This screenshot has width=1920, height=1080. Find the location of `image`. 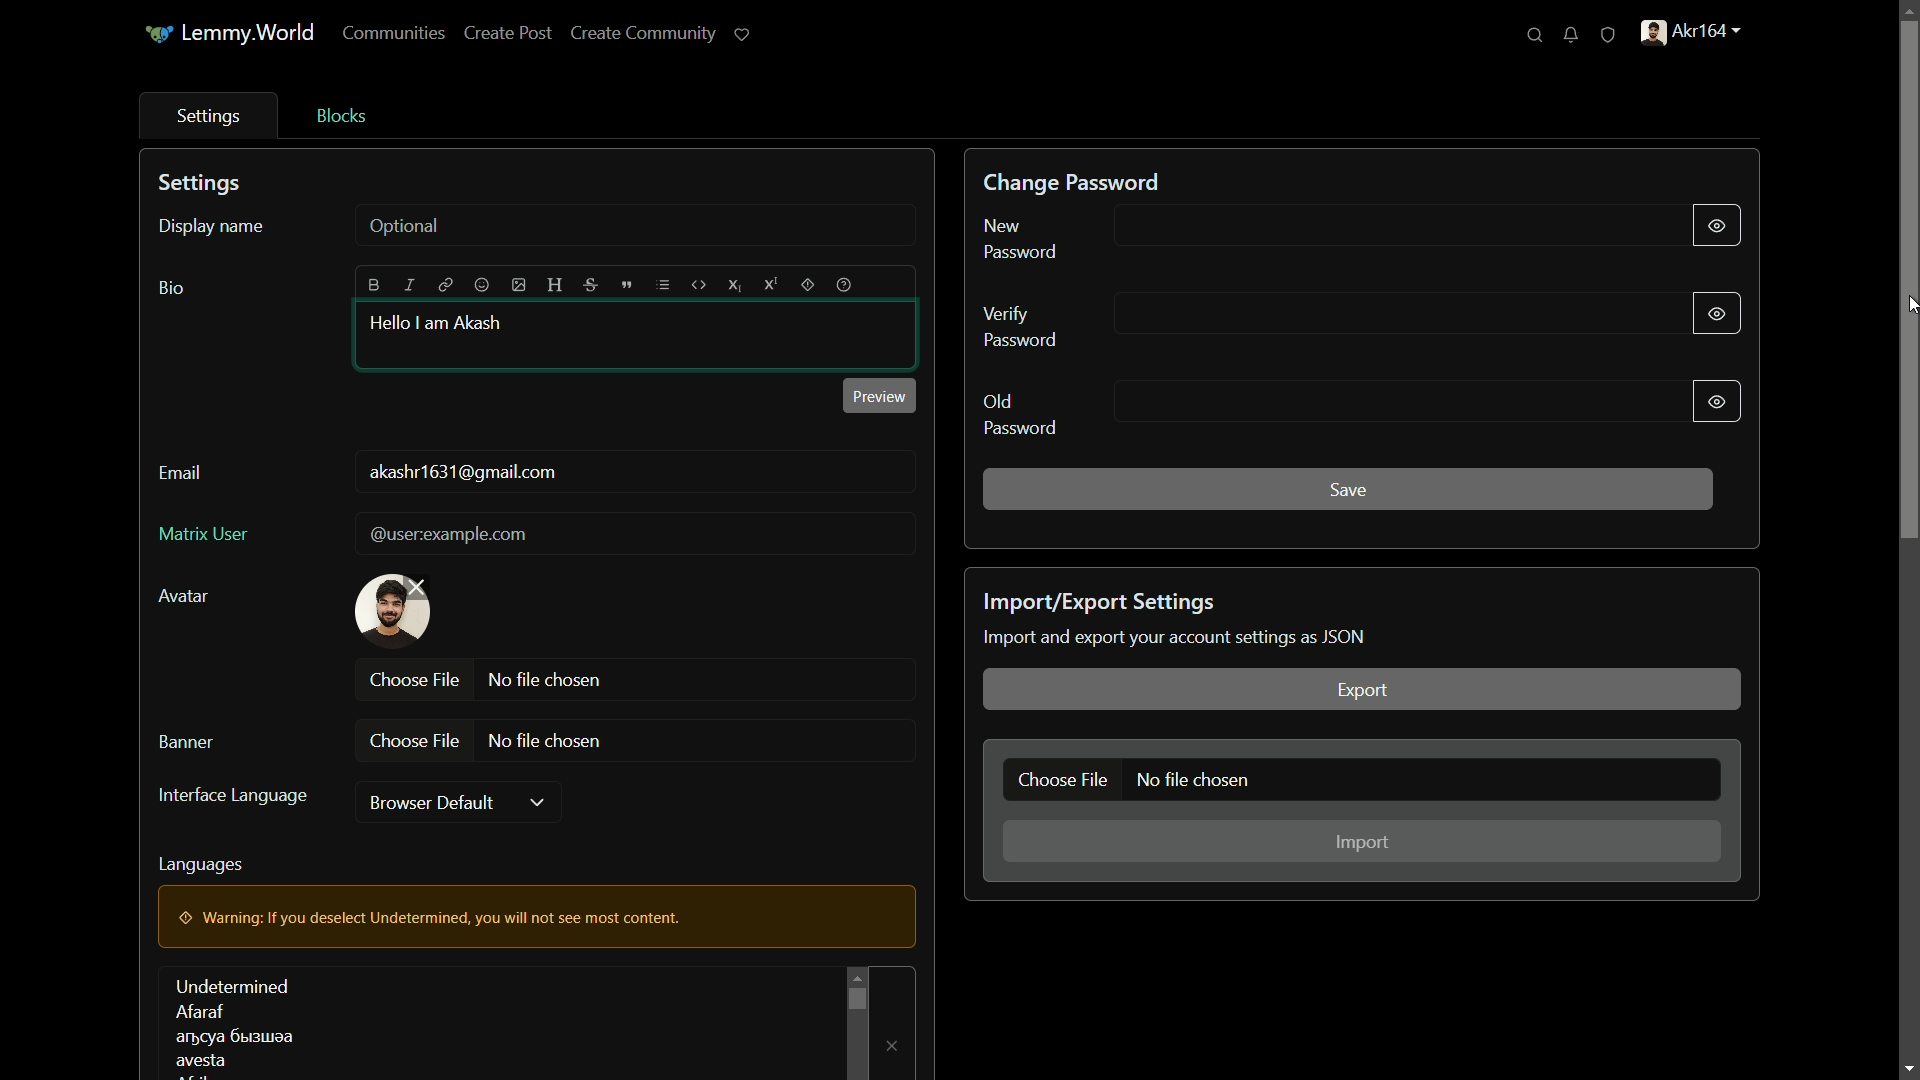

image is located at coordinates (518, 285).